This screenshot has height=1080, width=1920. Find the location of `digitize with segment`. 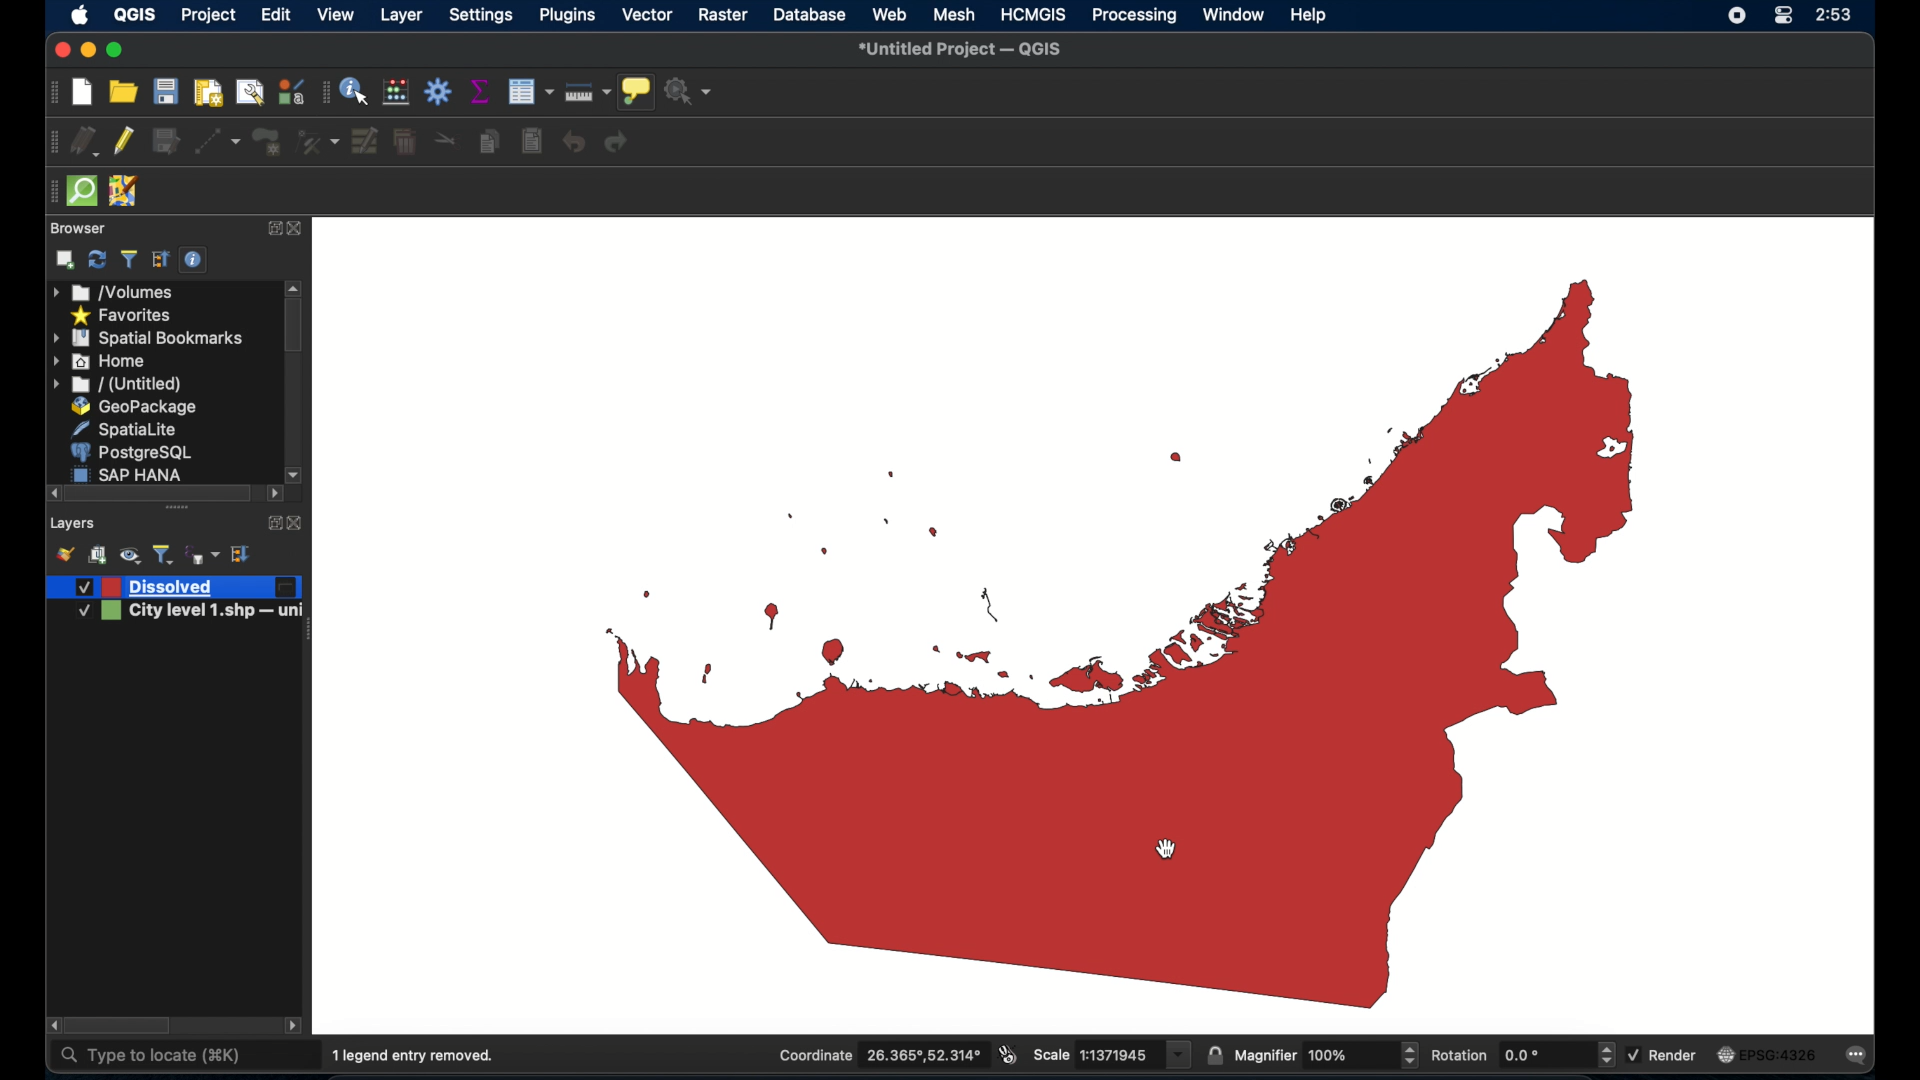

digitize with segment is located at coordinates (217, 142).